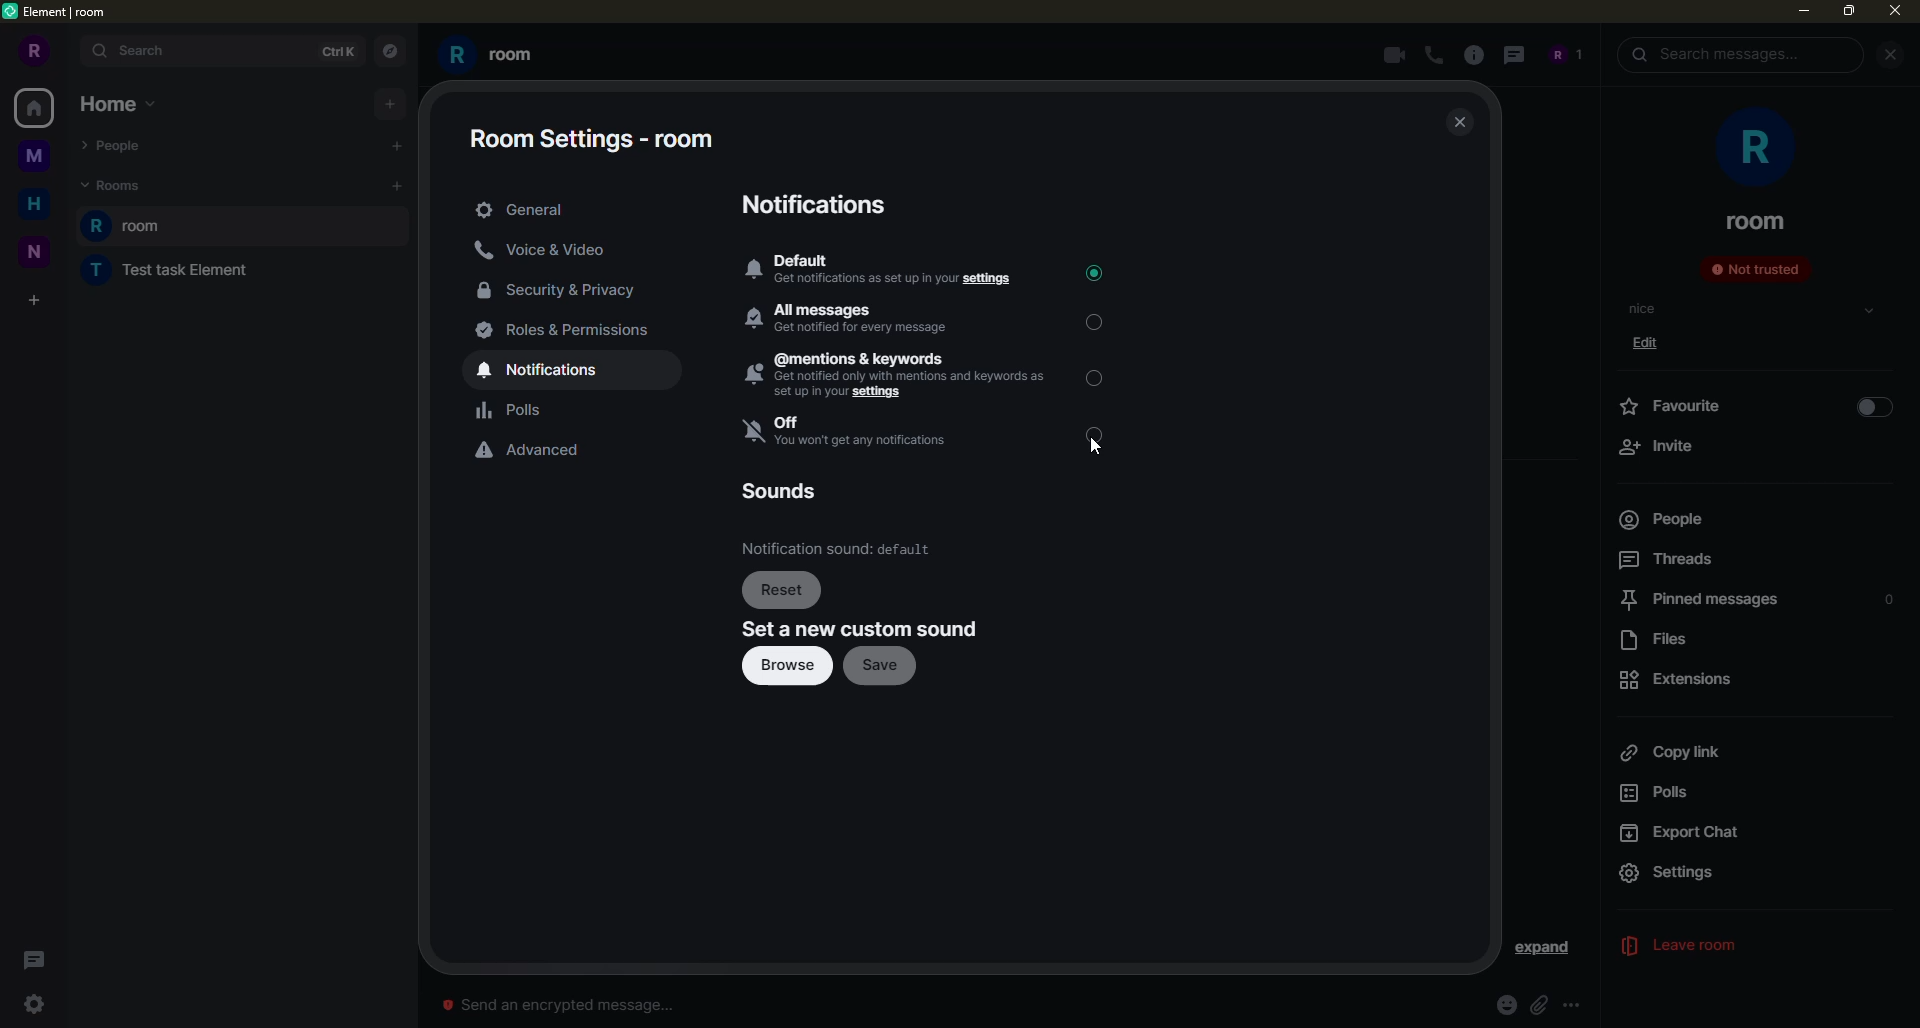 This screenshot has height=1028, width=1920. Describe the element at coordinates (1565, 55) in the screenshot. I see `account` at that location.